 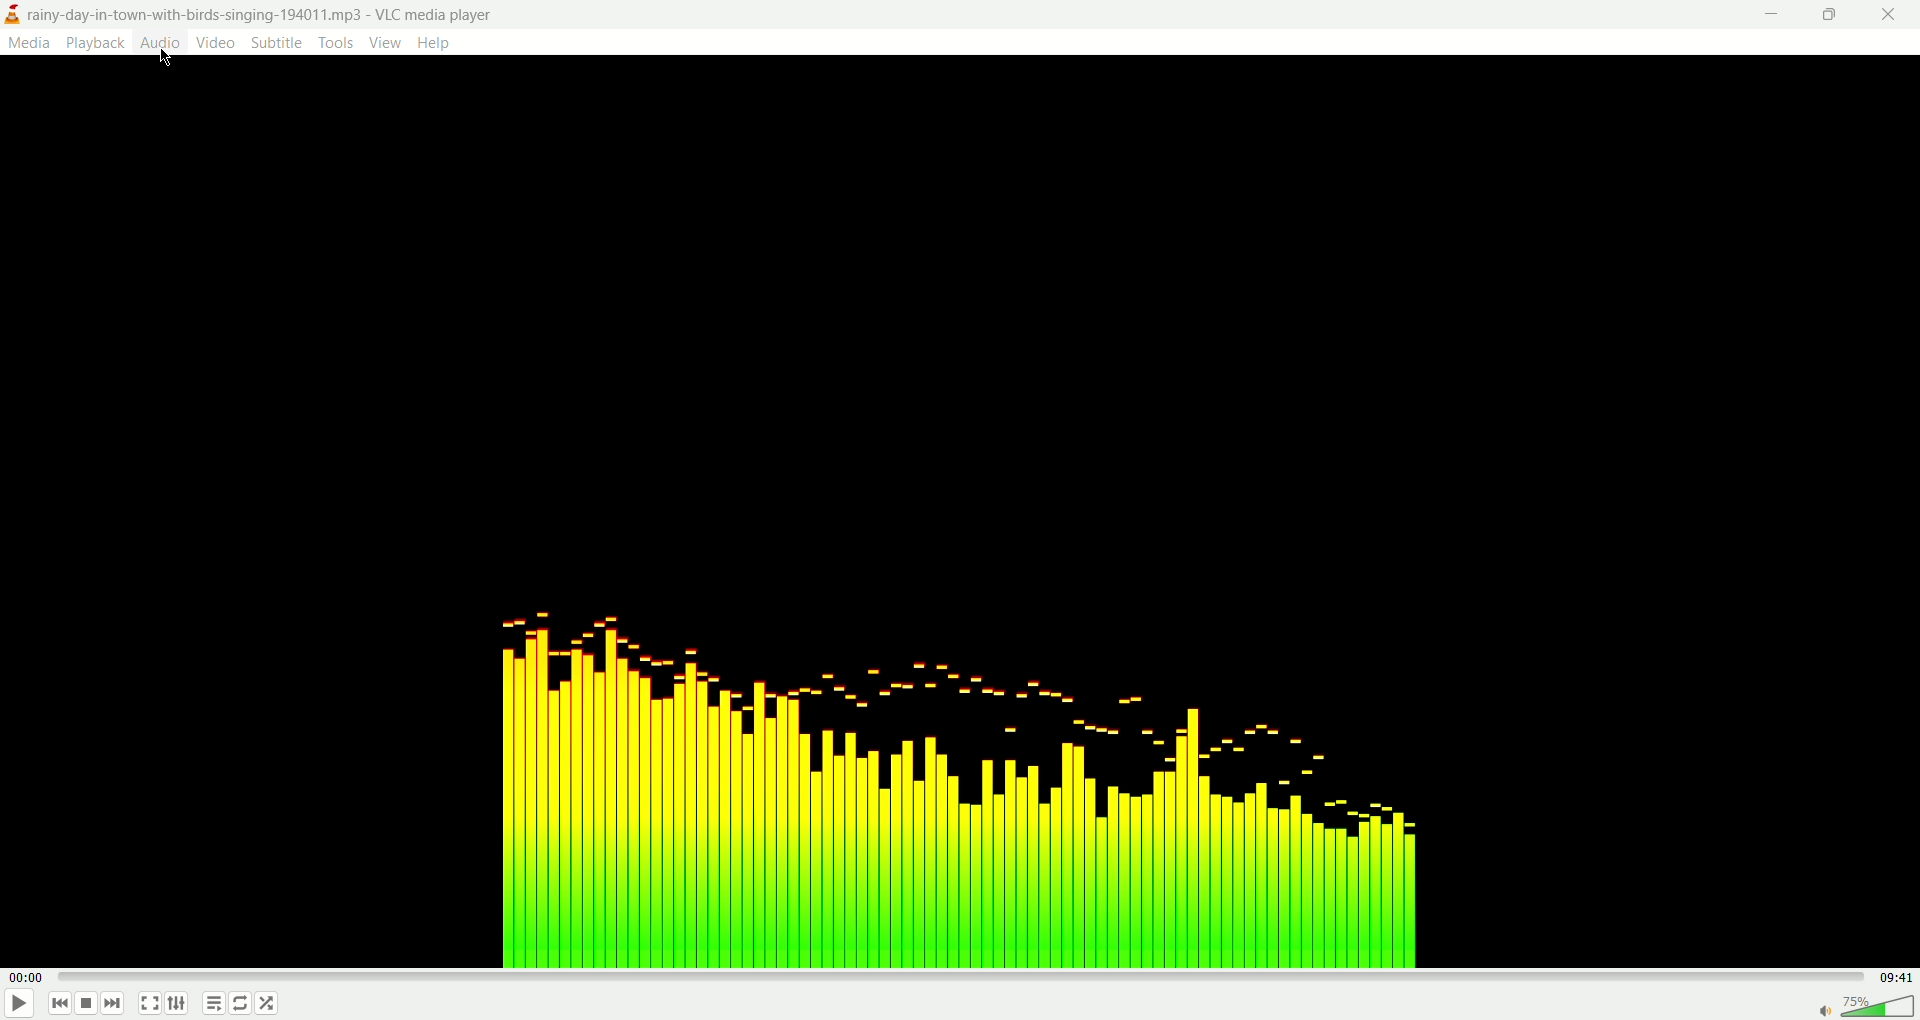 What do you see at coordinates (268, 1004) in the screenshot?
I see `shuffle` at bounding box center [268, 1004].